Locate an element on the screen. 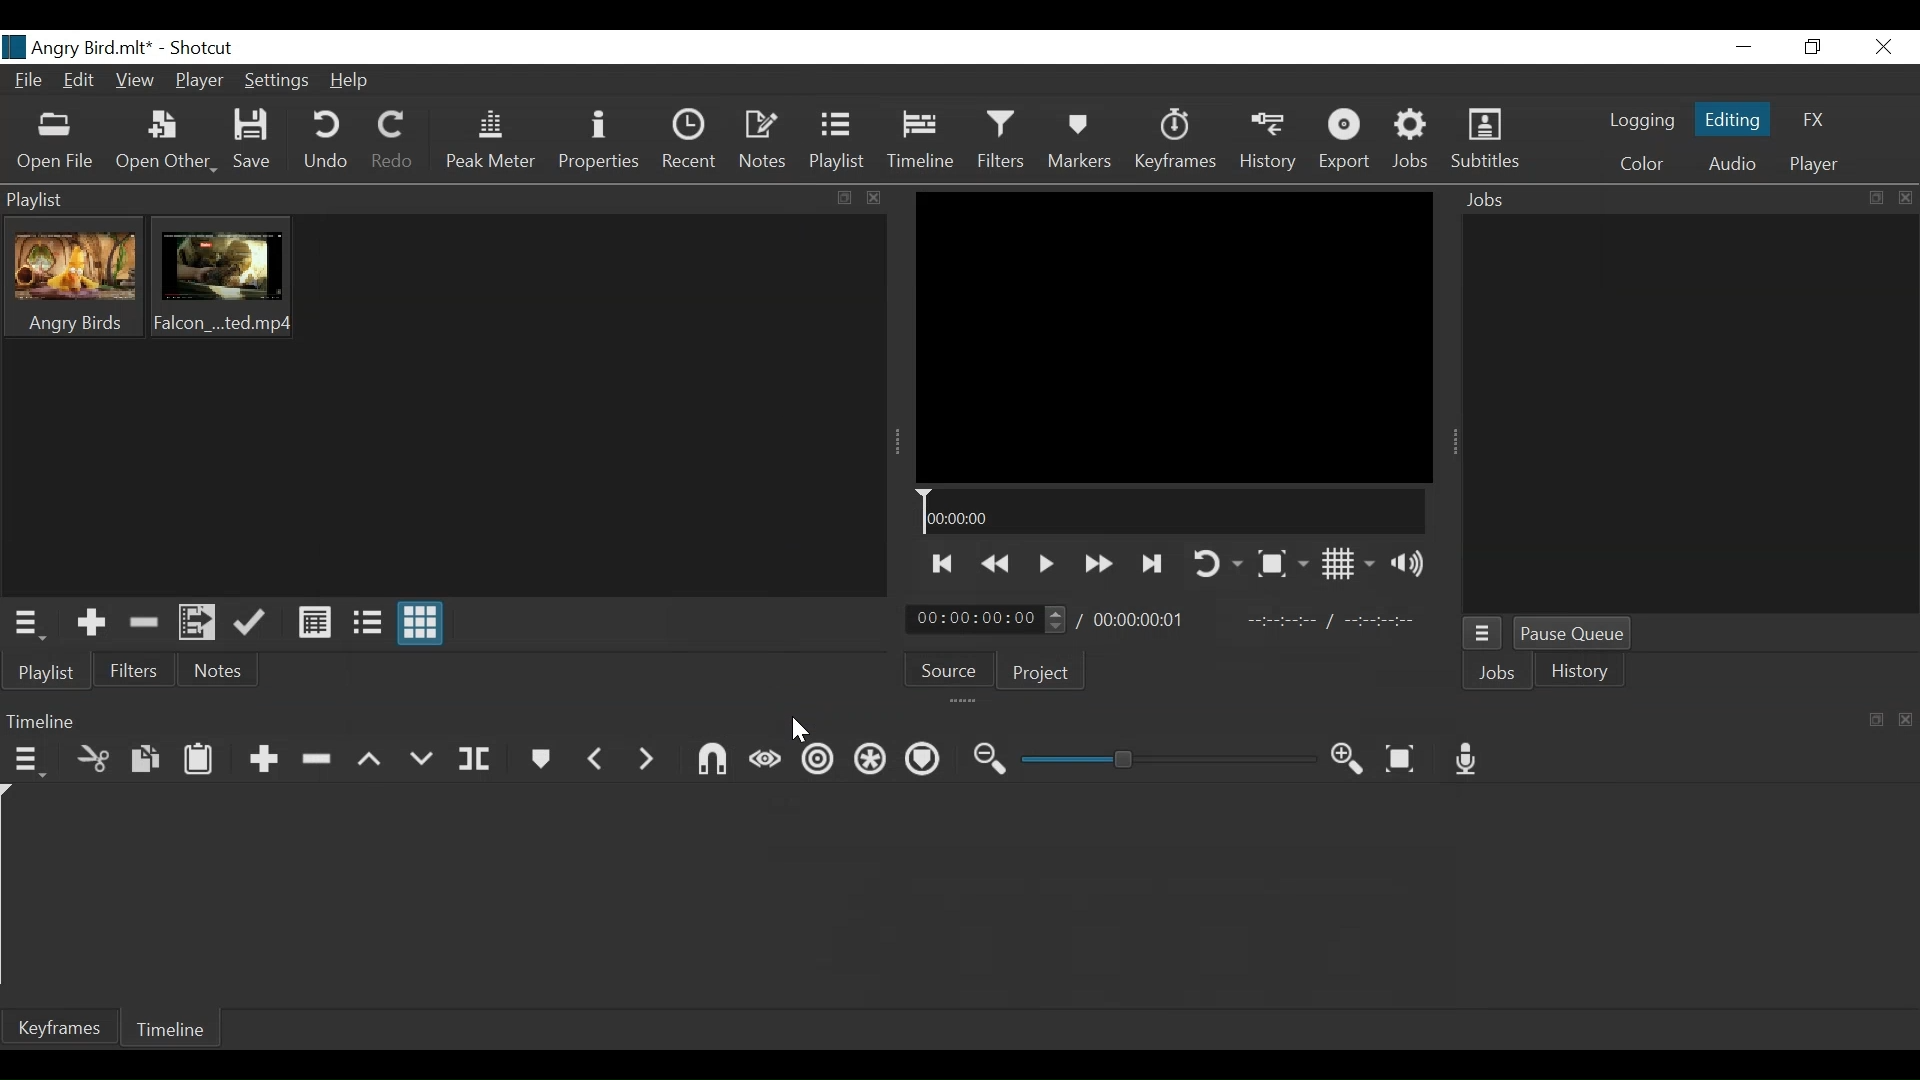 The image size is (1920, 1080). Recent is located at coordinates (693, 142).